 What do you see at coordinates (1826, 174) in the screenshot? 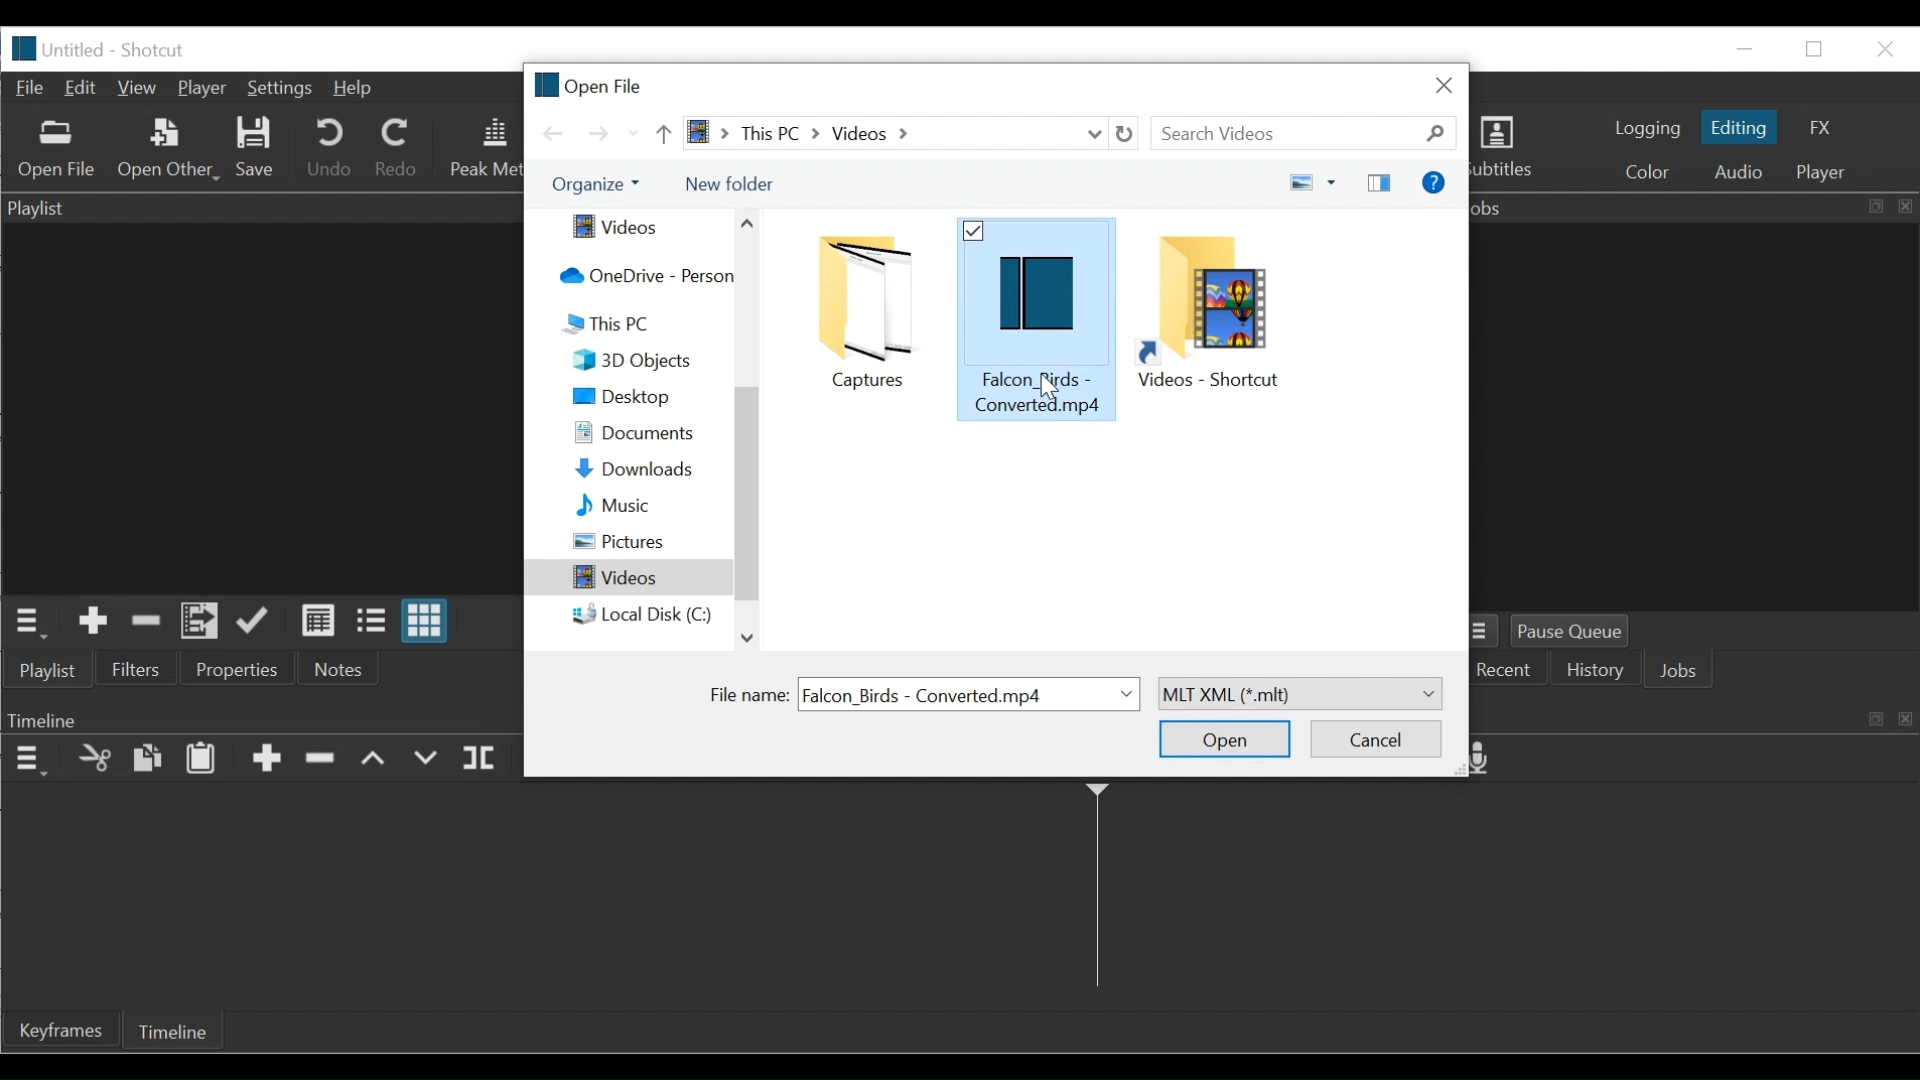
I see `player` at bounding box center [1826, 174].